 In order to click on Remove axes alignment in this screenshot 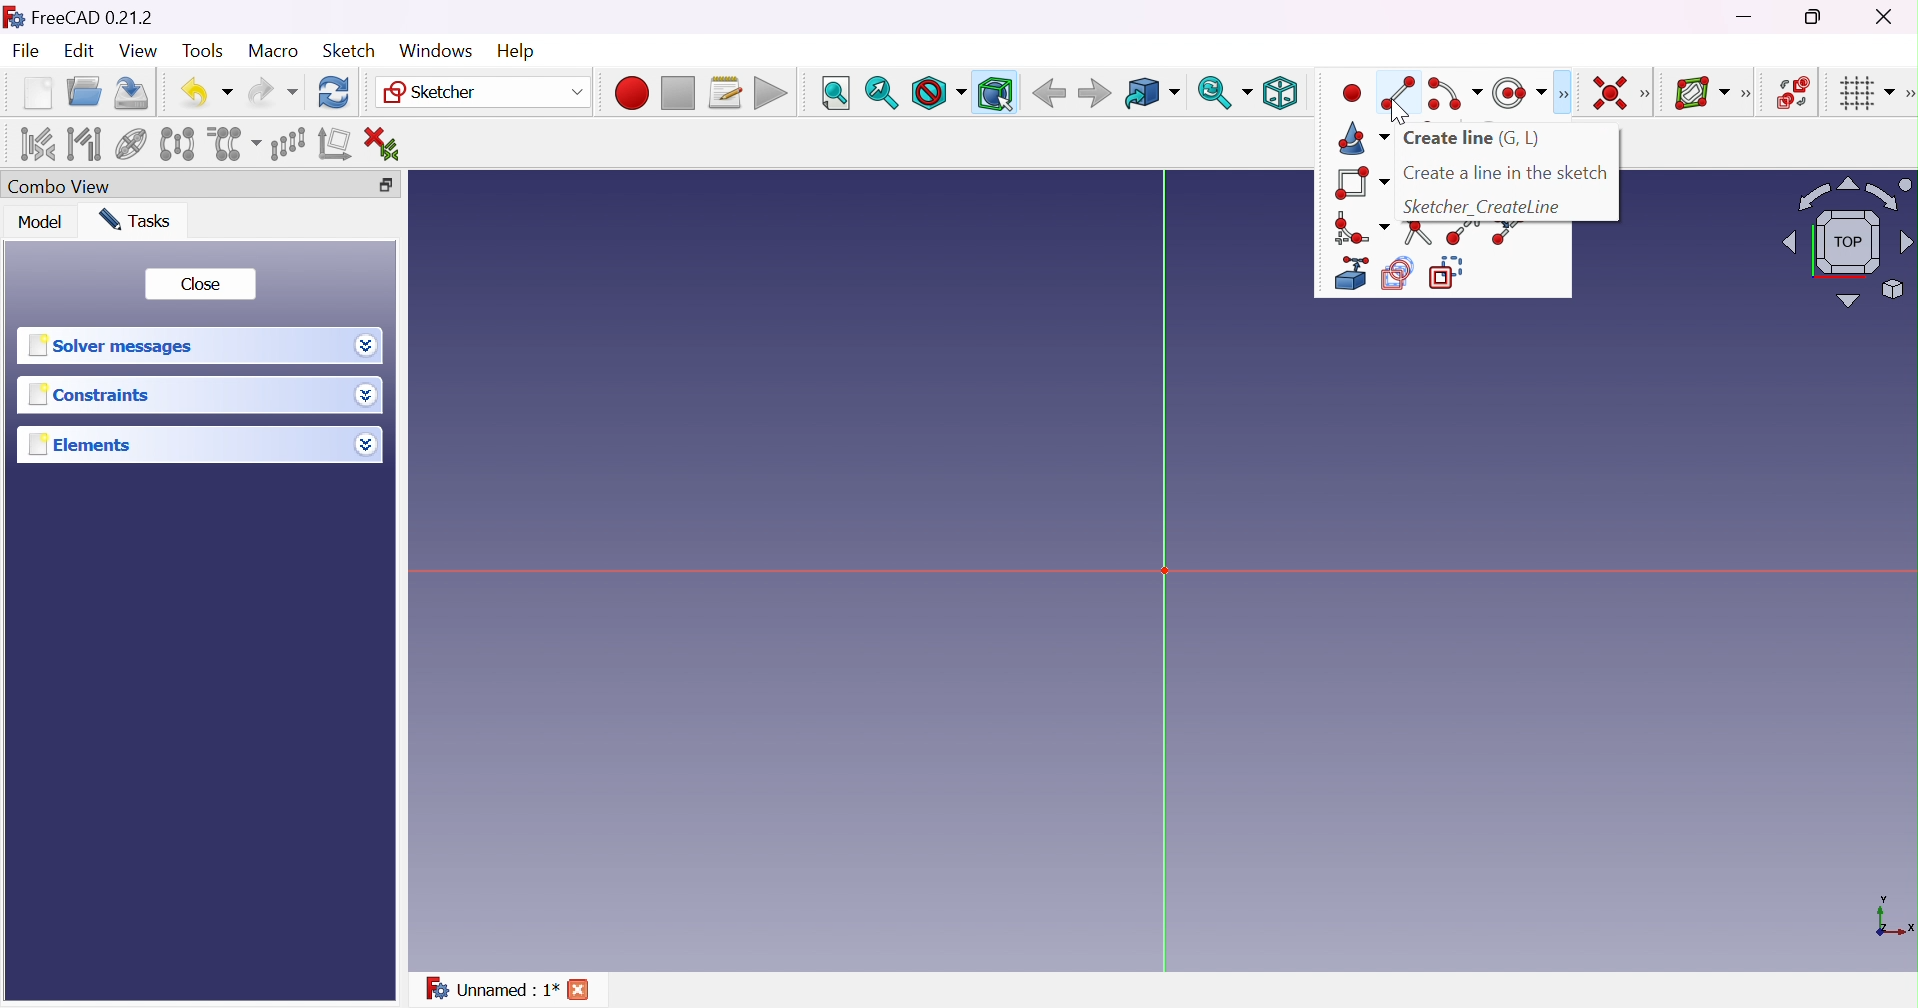, I will do `click(335, 146)`.